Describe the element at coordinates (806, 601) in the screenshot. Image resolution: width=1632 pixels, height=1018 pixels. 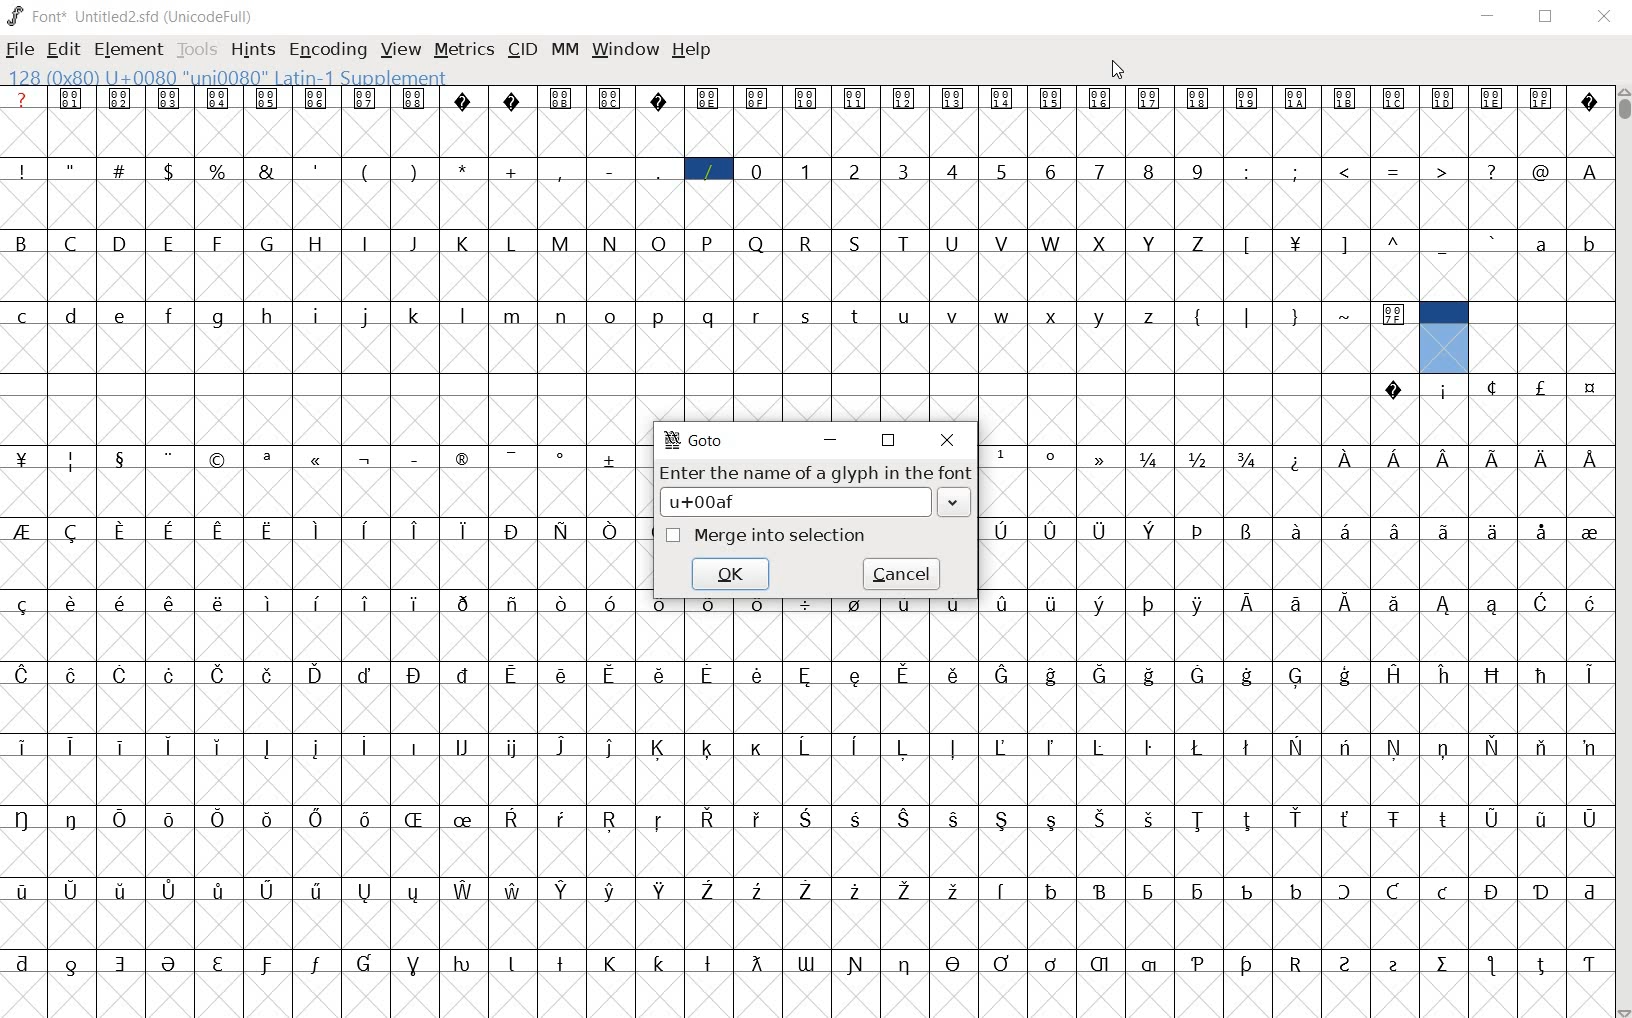
I see `Symbol` at that location.